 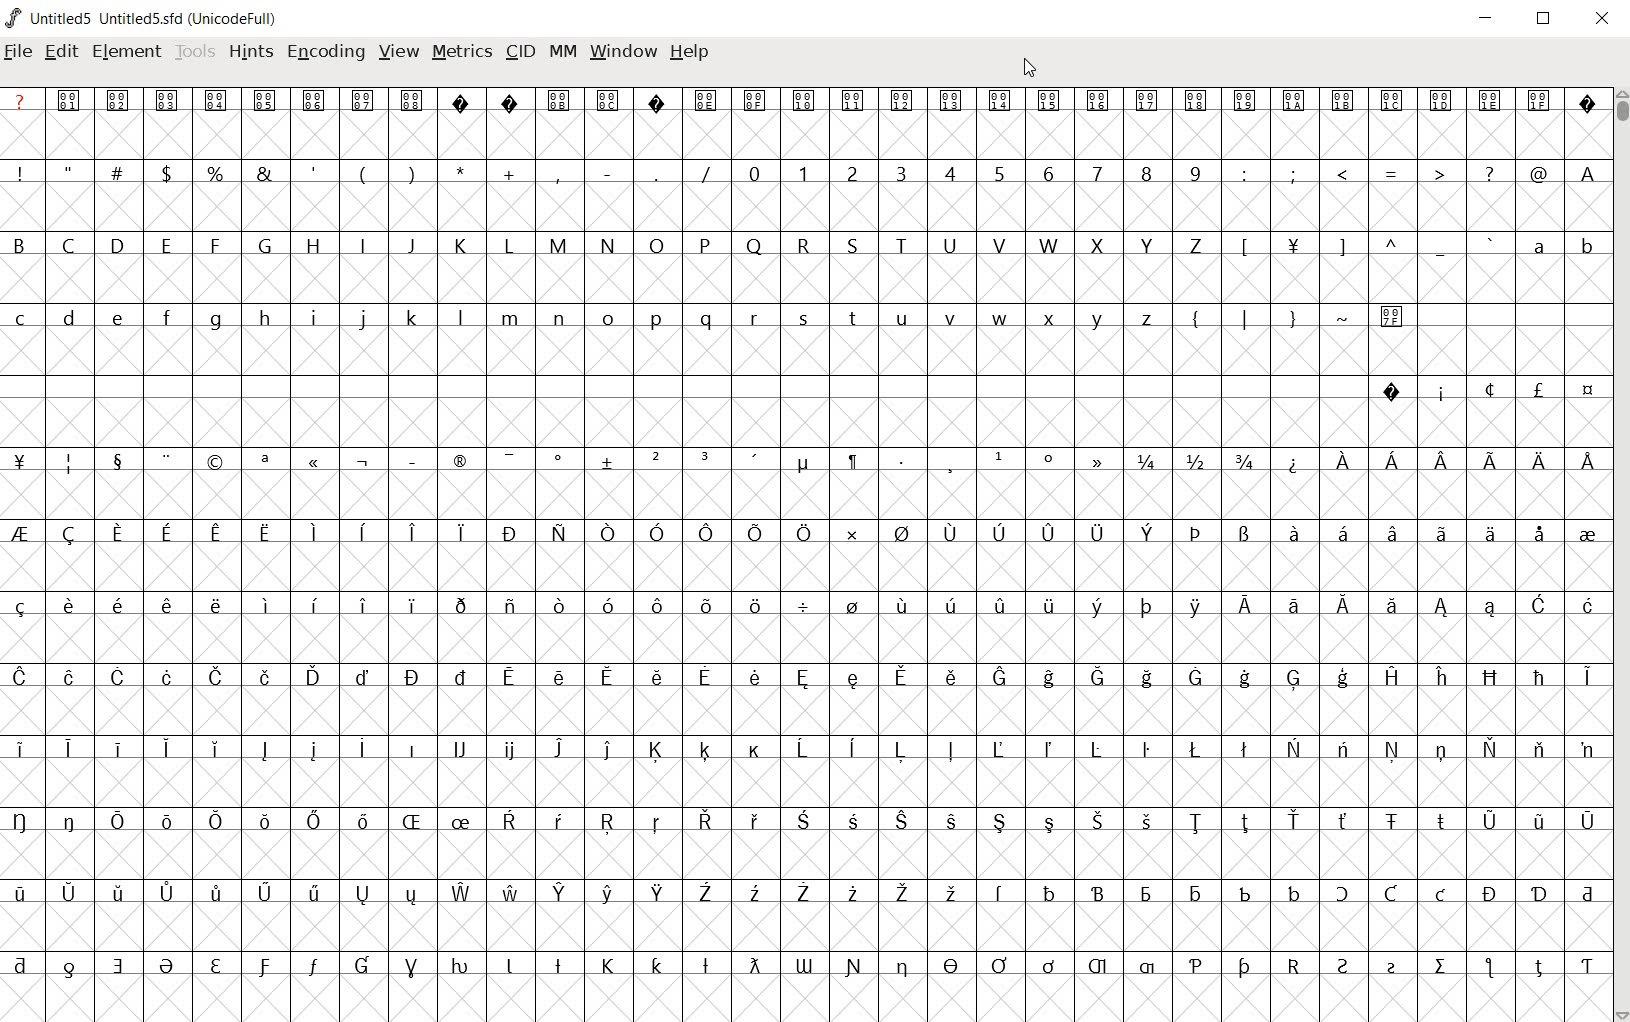 I want to click on Symbol, so click(x=1586, y=102).